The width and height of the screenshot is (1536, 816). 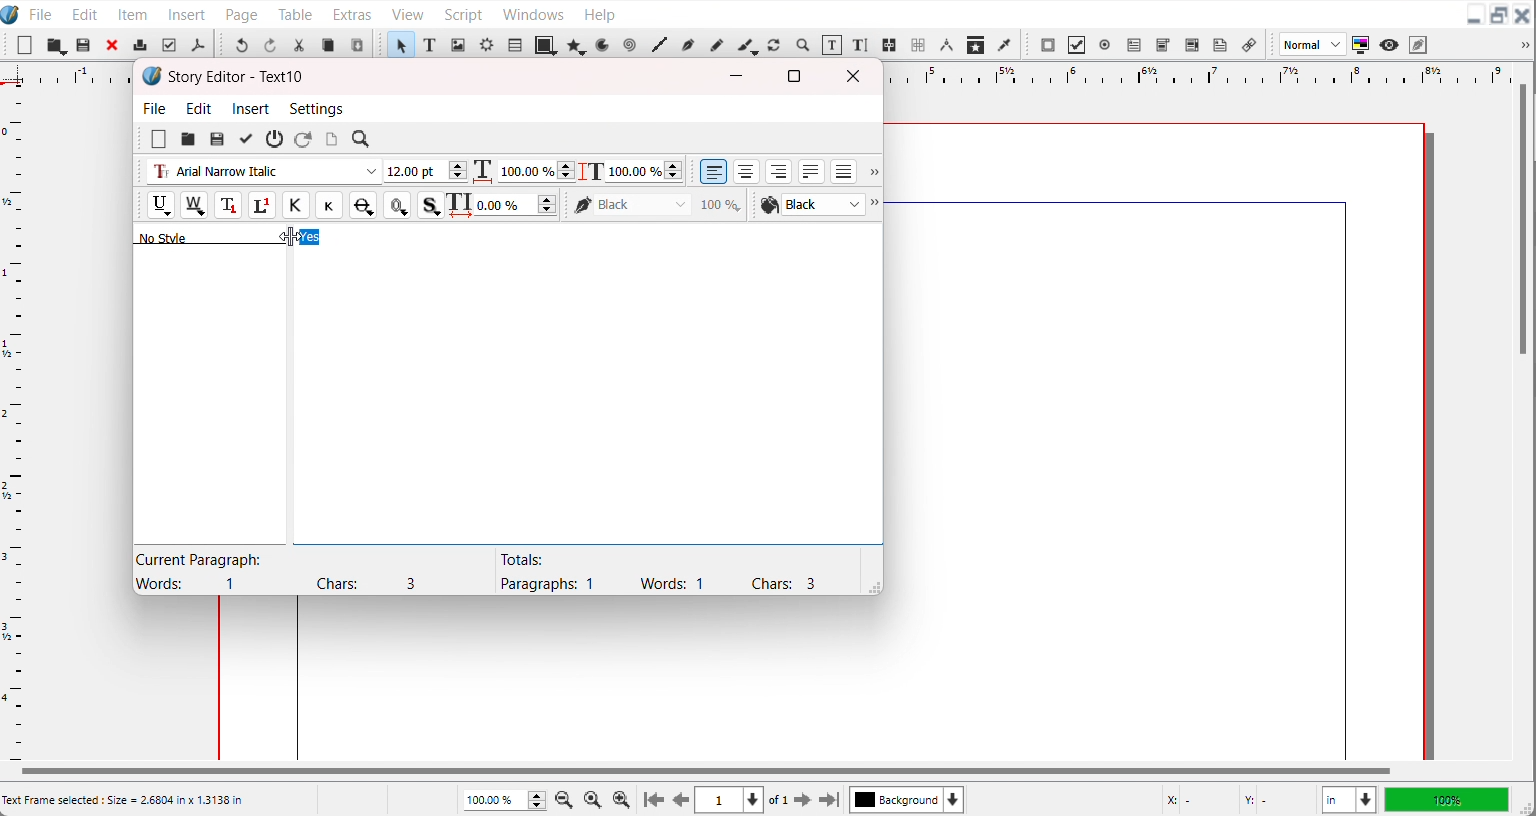 What do you see at coordinates (1523, 221) in the screenshot?
I see `Vertical scroll bar` at bounding box center [1523, 221].